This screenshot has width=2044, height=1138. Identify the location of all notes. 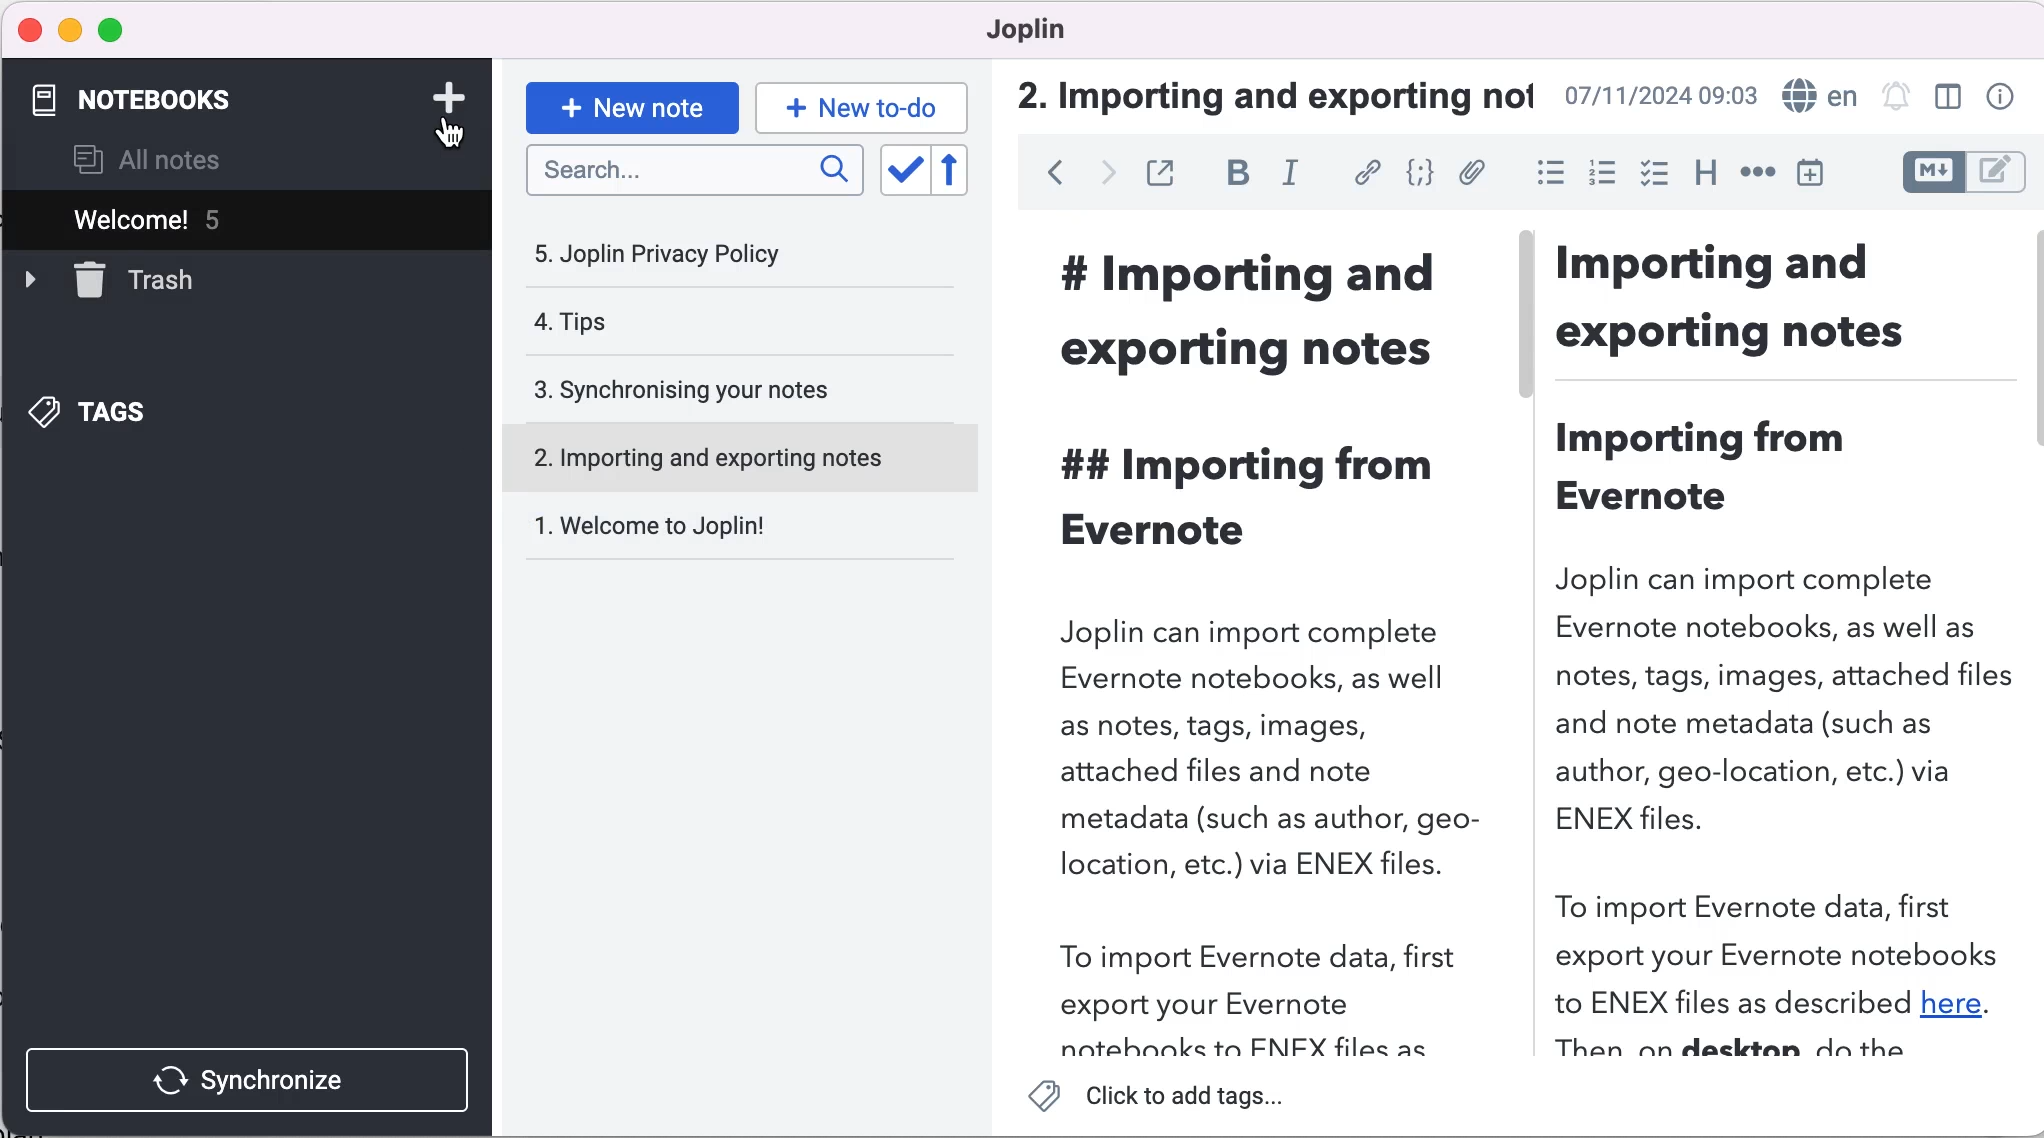
(147, 162).